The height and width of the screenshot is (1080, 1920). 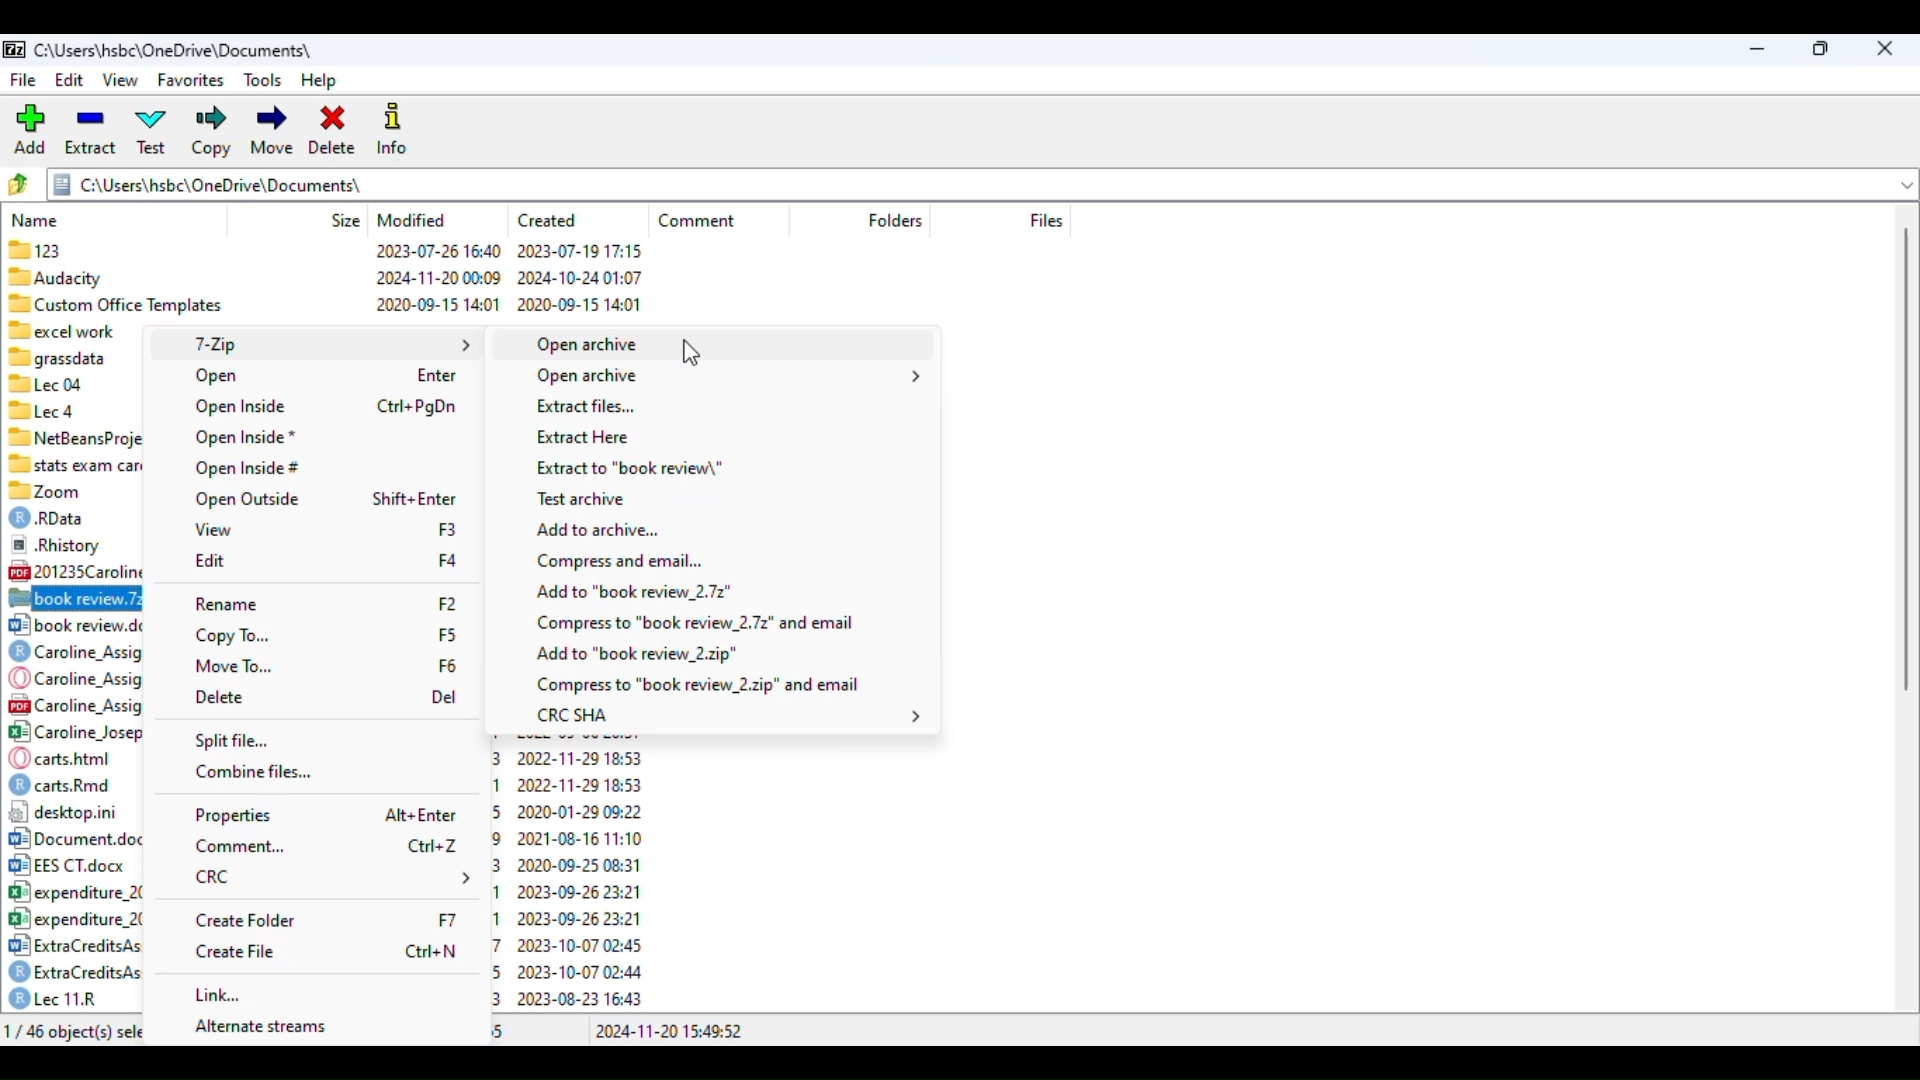 What do you see at coordinates (176, 49) in the screenshot?
I see `folder name` at bounding box center [176, 49].